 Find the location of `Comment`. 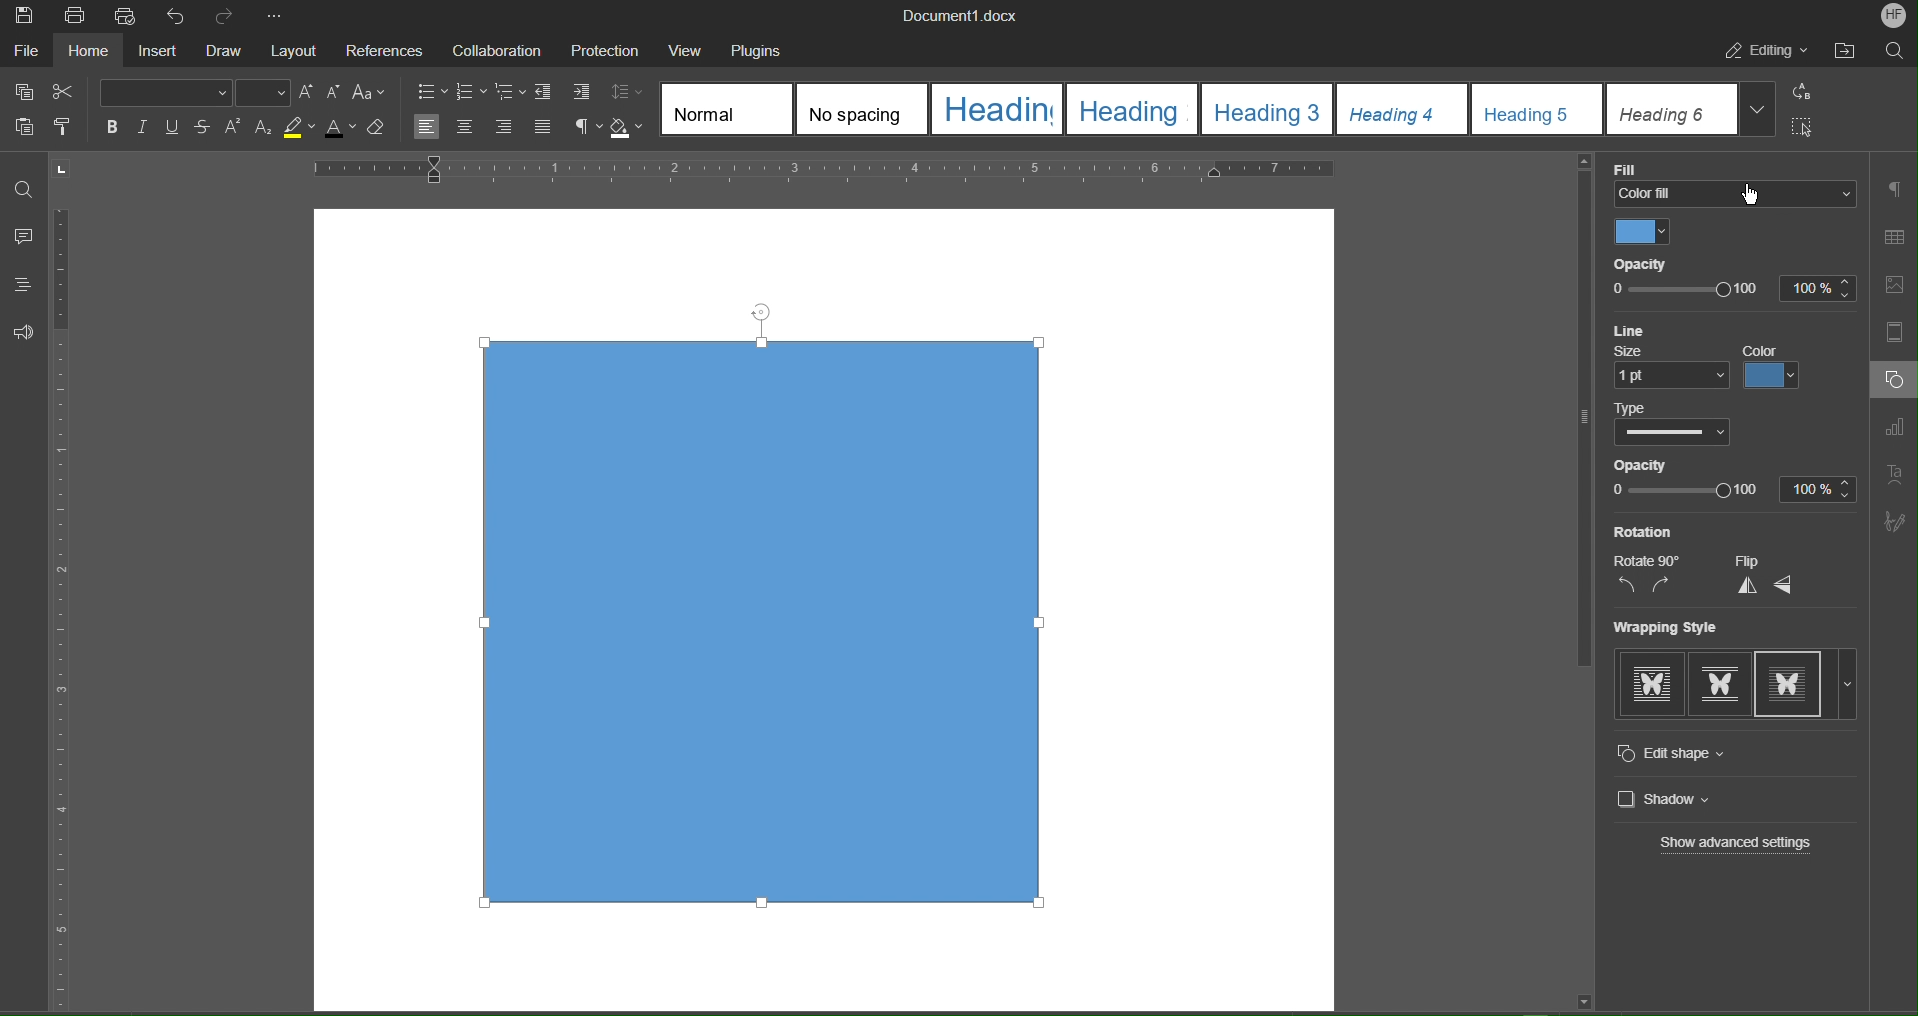

Comment is located at coordinates (23, 235).